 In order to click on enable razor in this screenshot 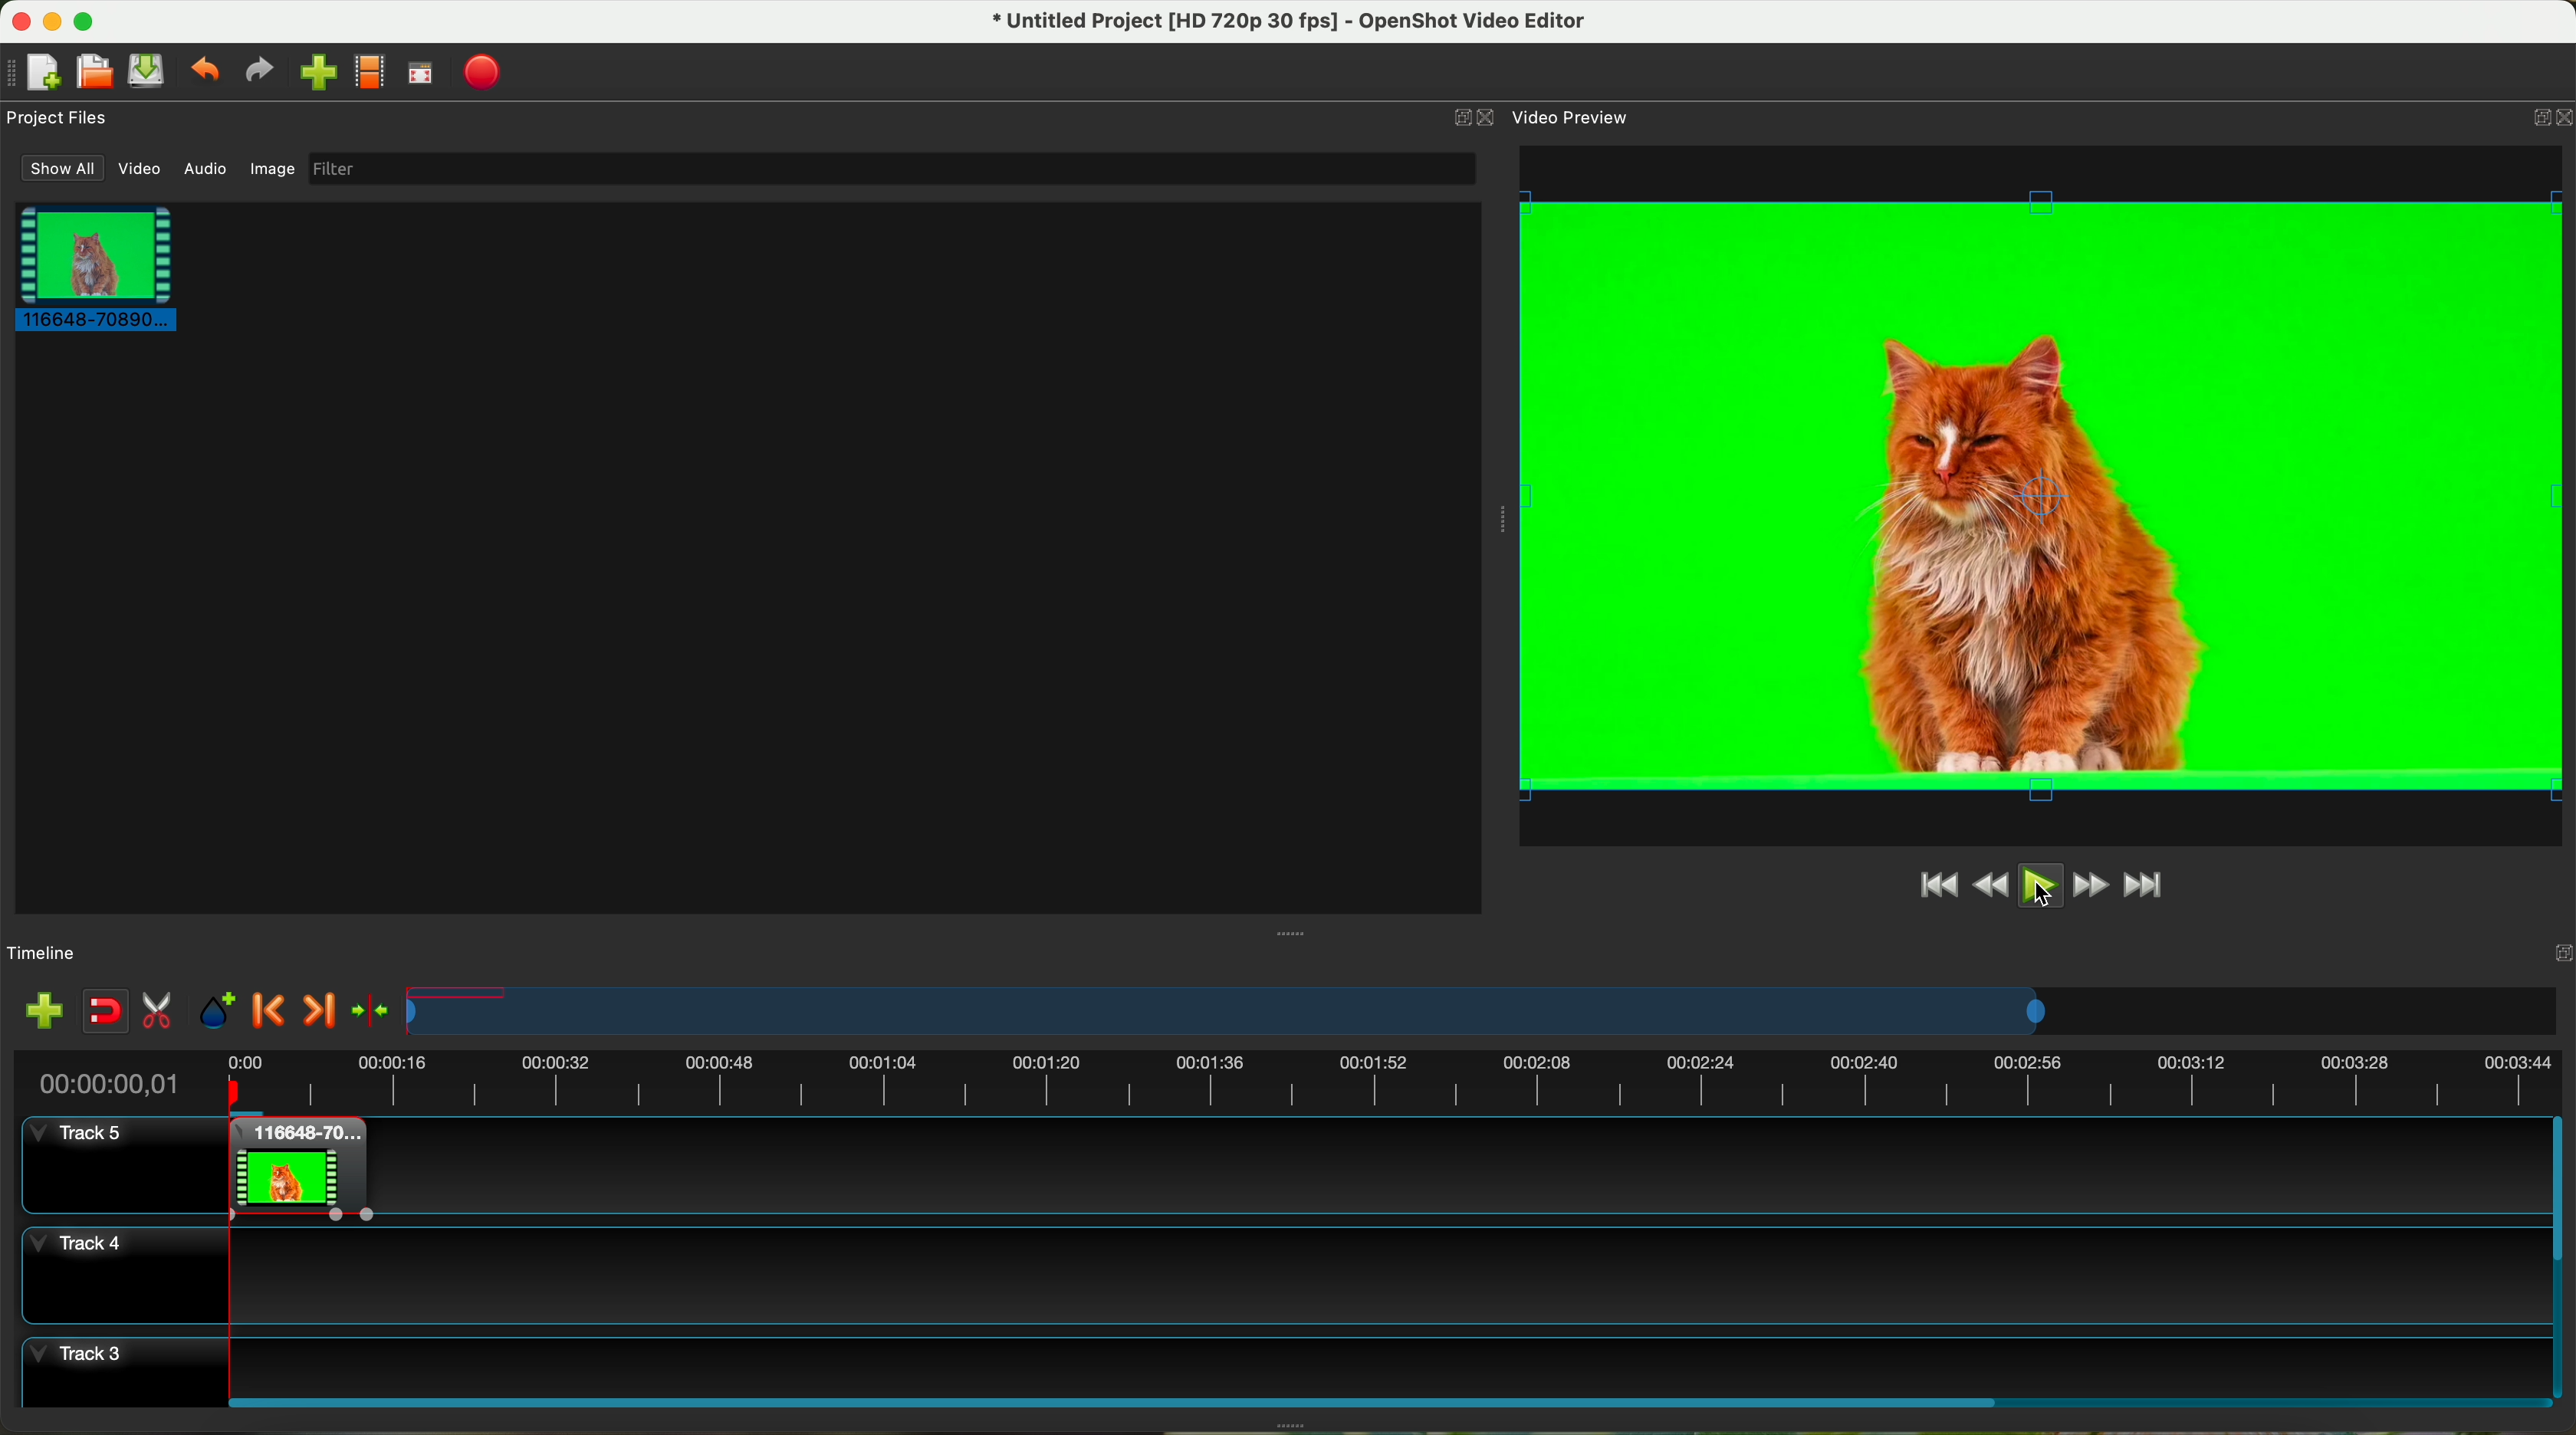, I will do `click(158, 1013)`.